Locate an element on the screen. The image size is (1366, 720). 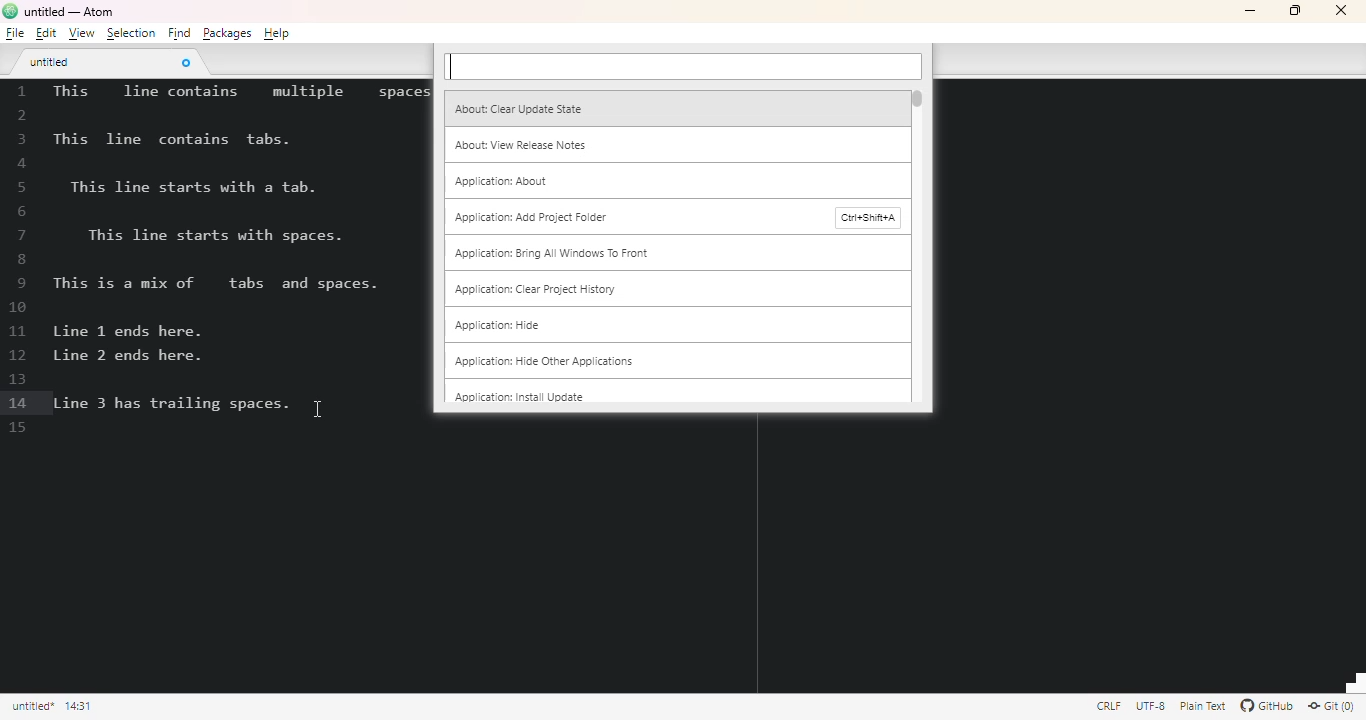
GitHub is located at coordinates (1267, 706).